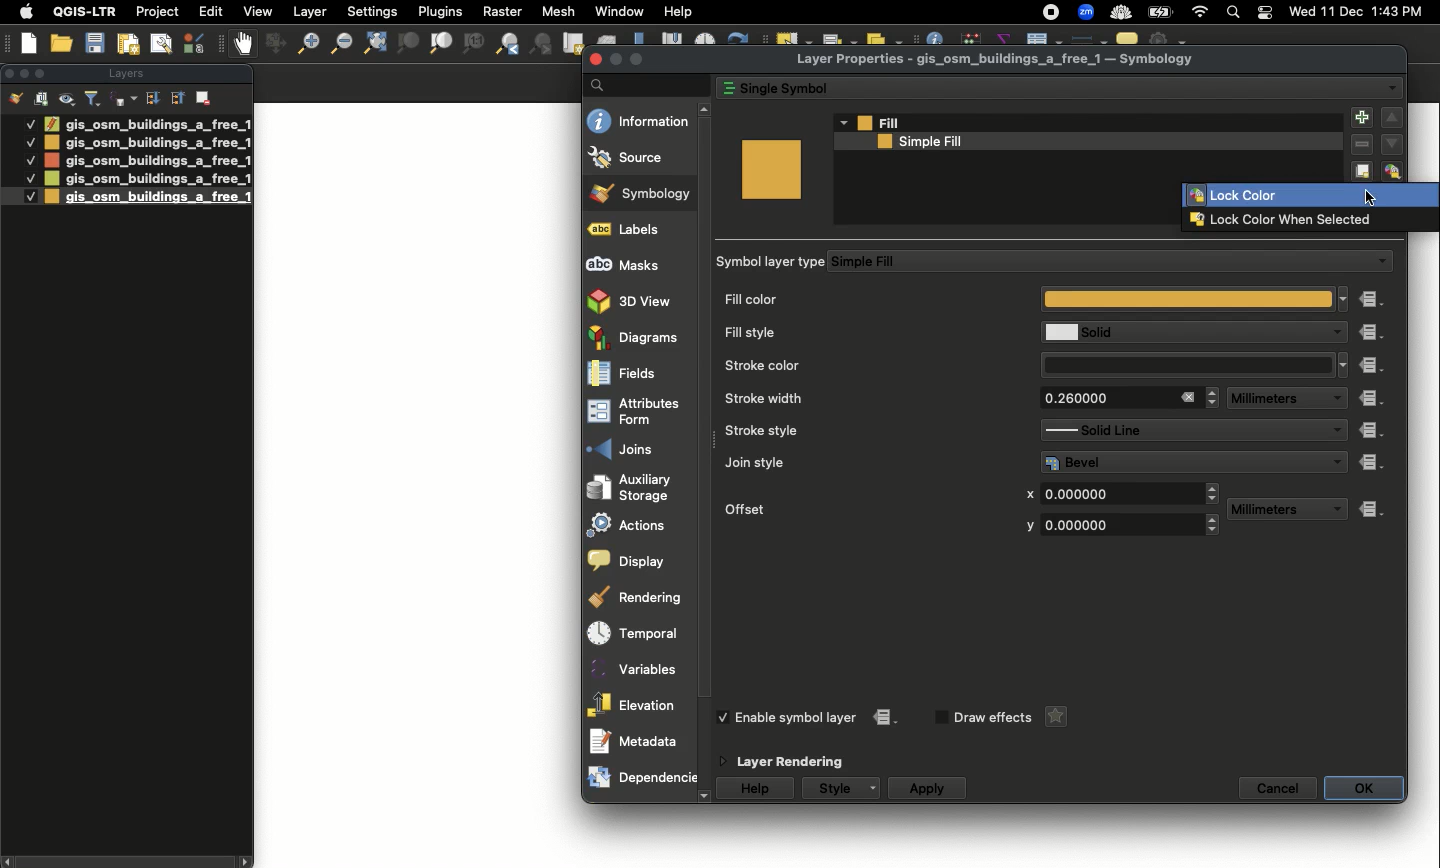  I want to click on Save, so click(95, 44).